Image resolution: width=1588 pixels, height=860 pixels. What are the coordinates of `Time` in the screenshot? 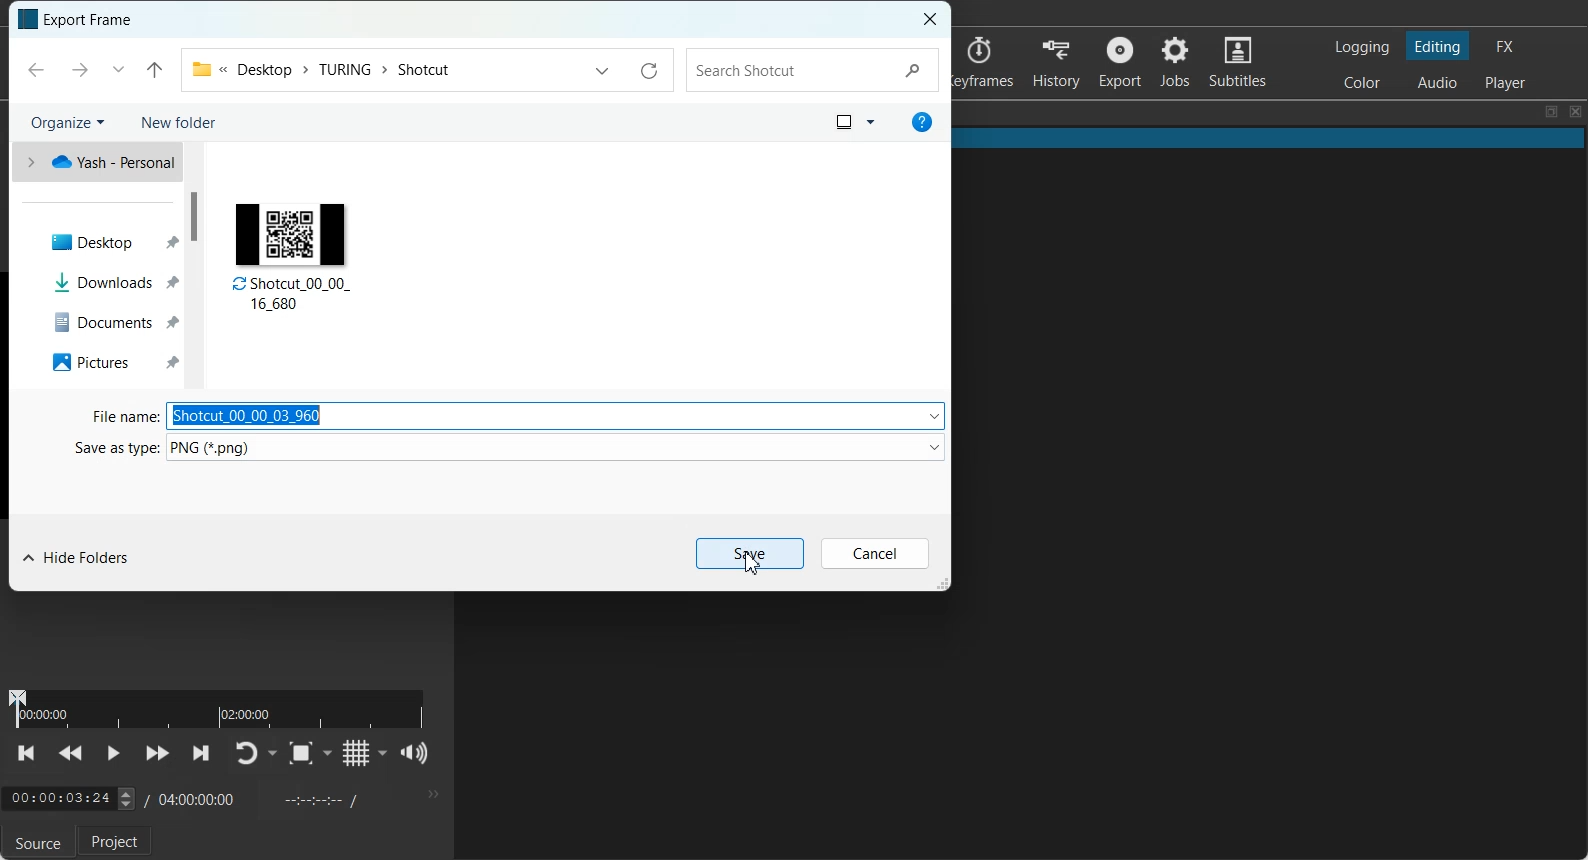 It's located at (57, 799).